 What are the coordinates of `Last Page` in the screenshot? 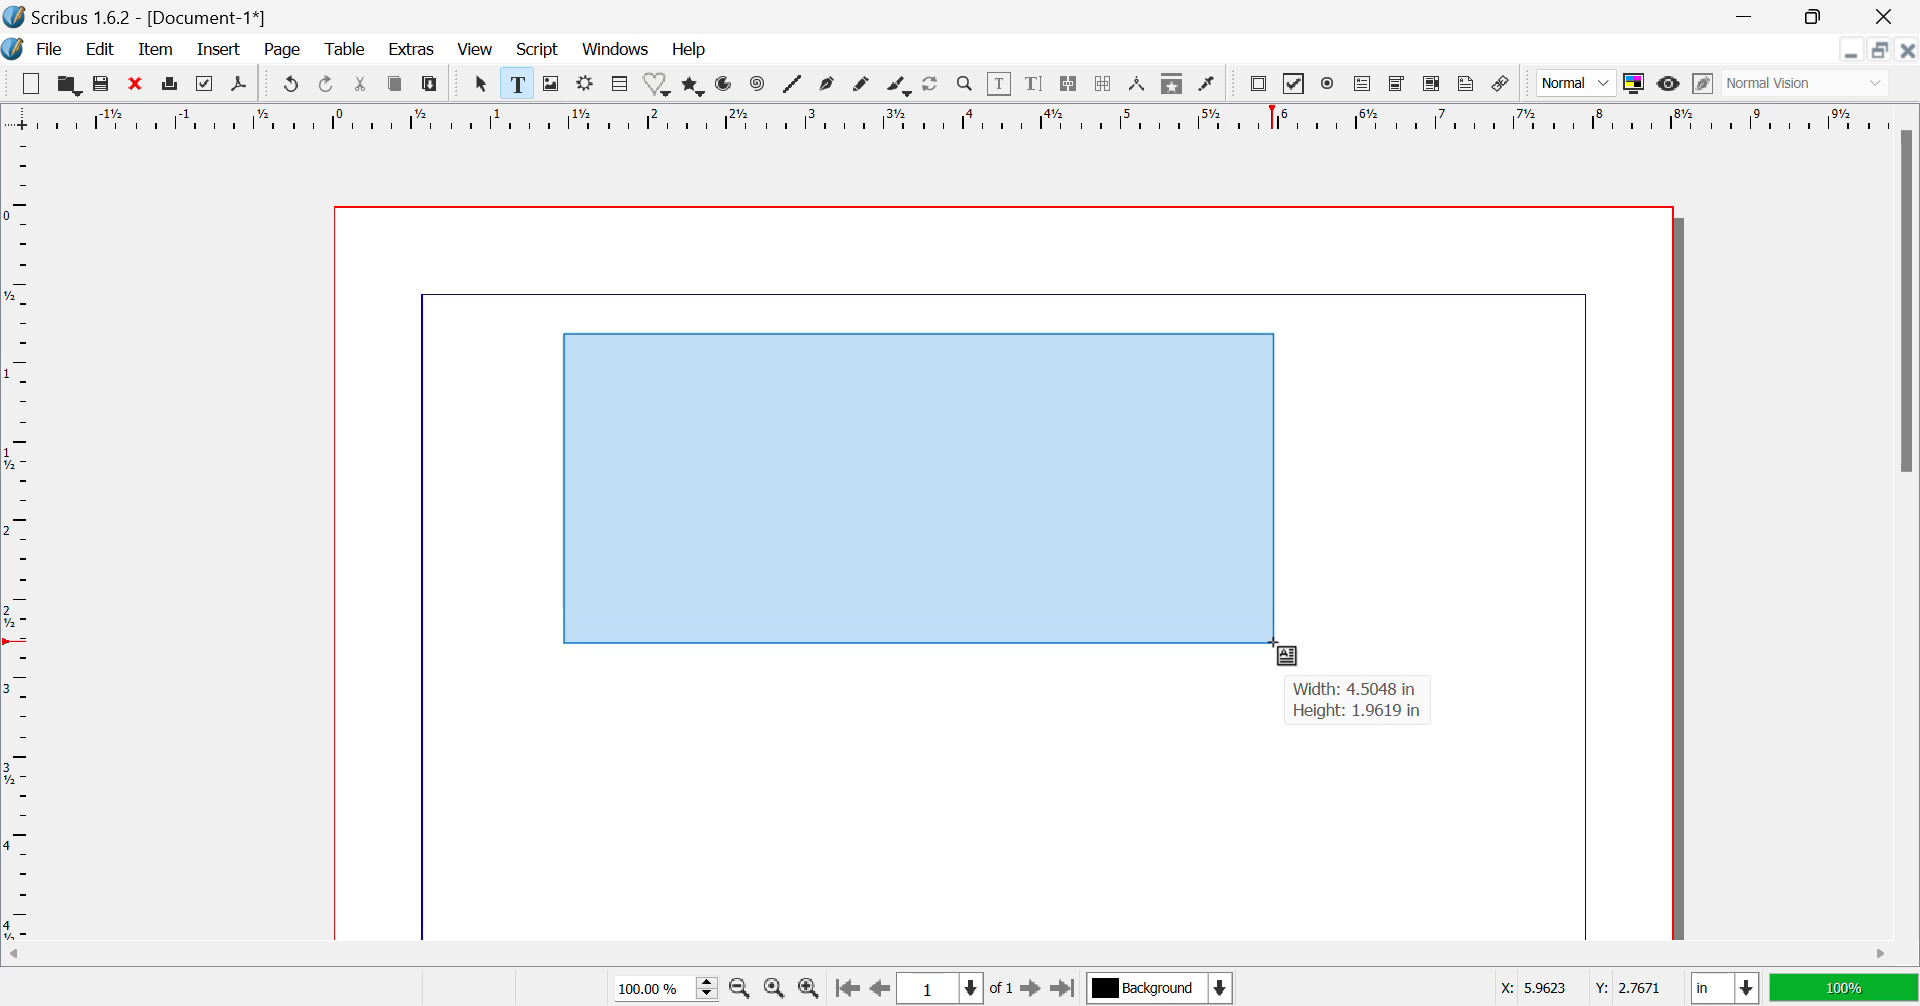 It's located at (1061, 987).